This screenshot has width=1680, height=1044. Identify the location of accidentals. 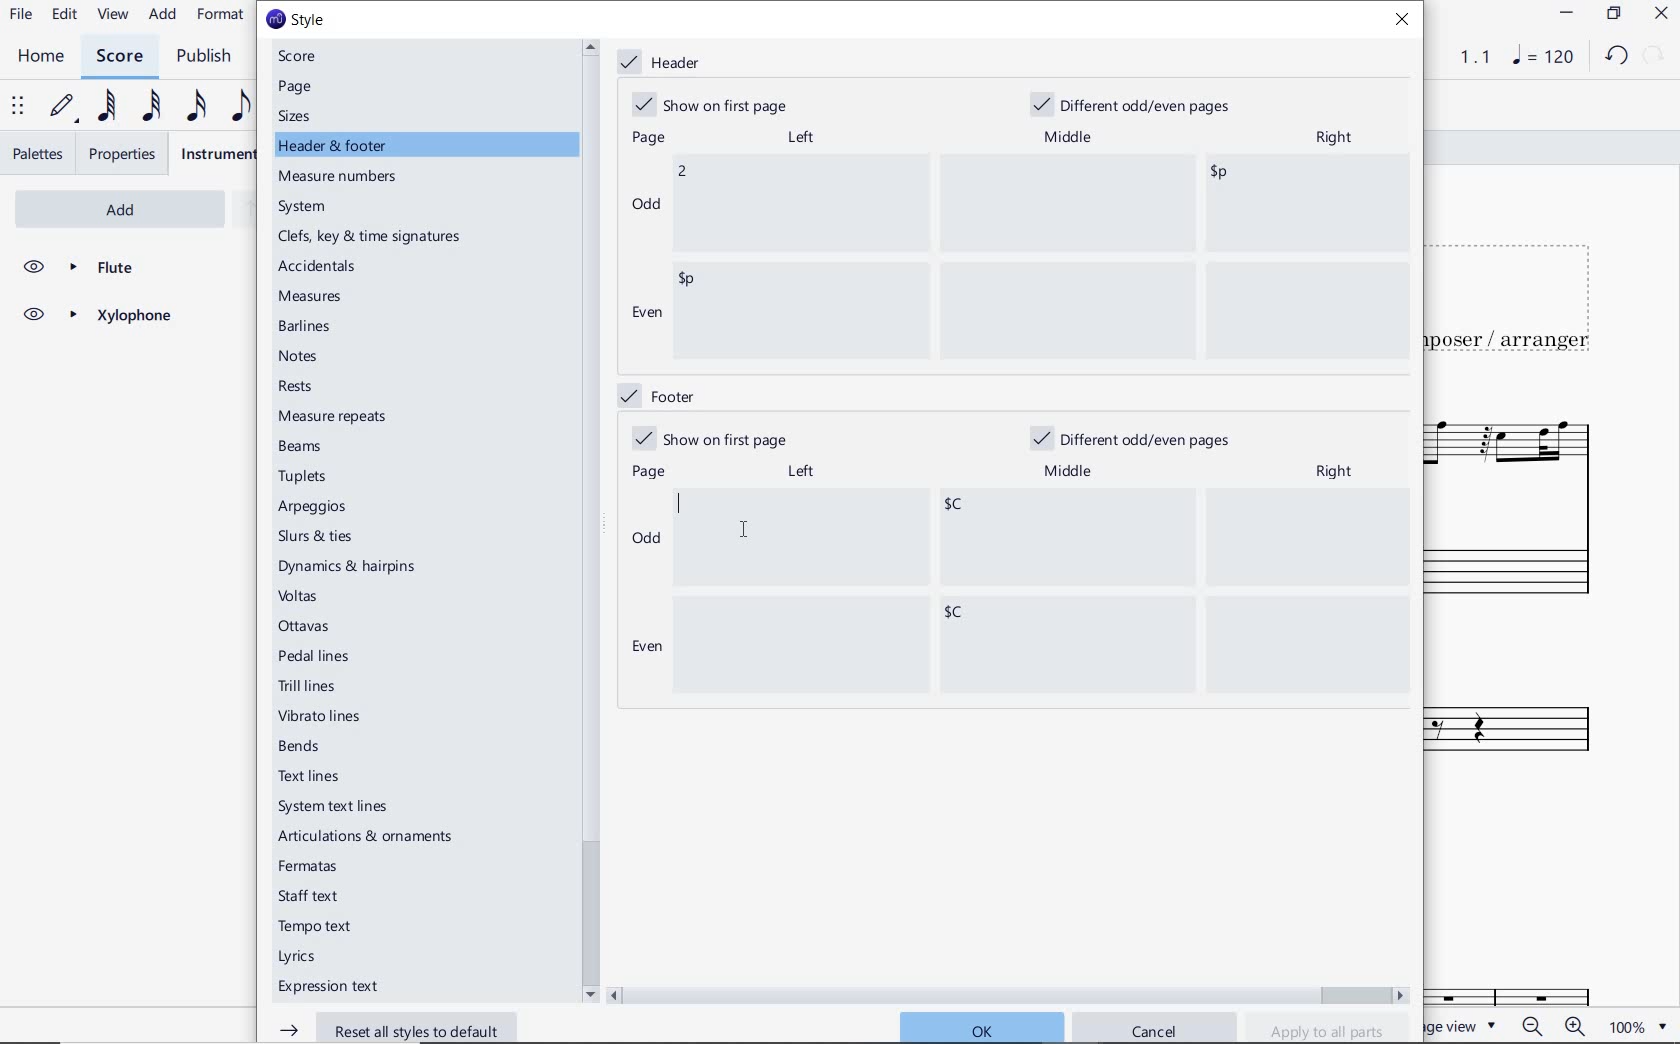
(320, 265).